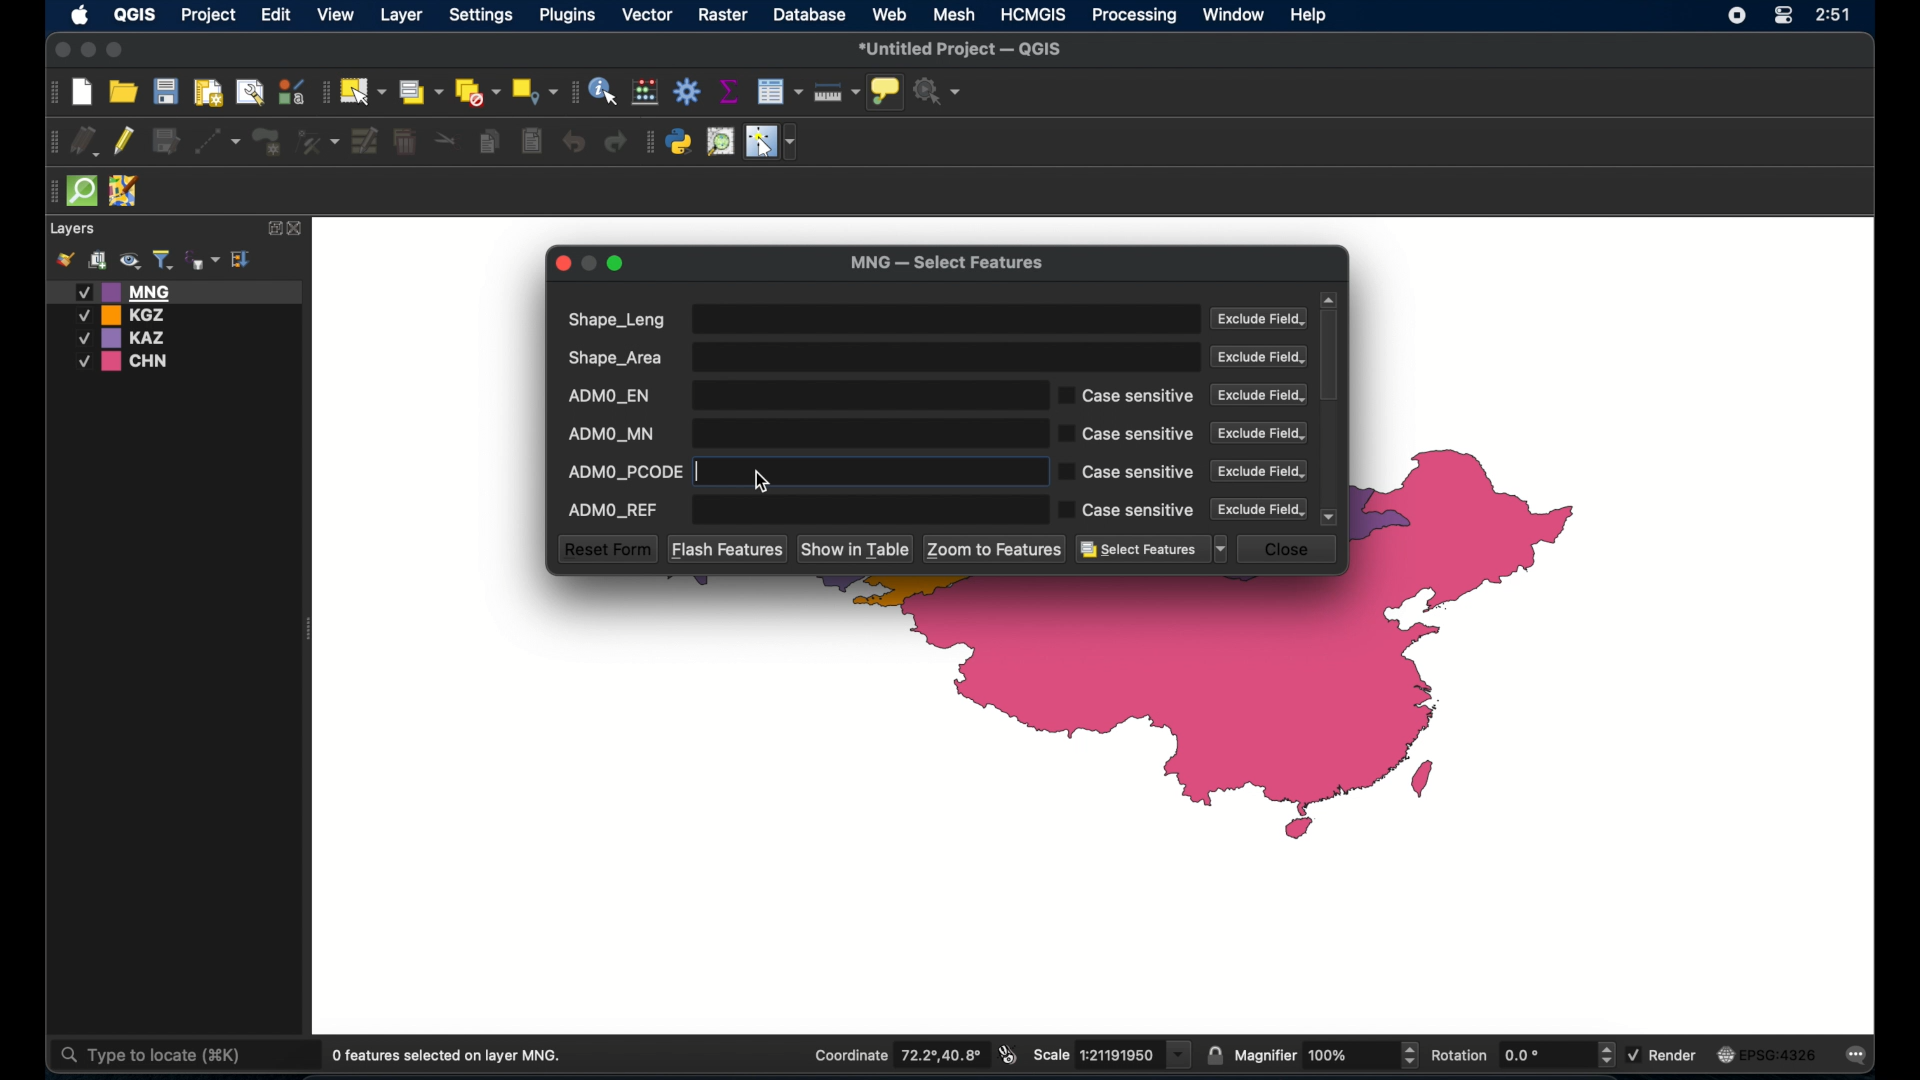 This screenshot has height=1080, width=1920. I want to click on scroll box, so click(1332, 357).